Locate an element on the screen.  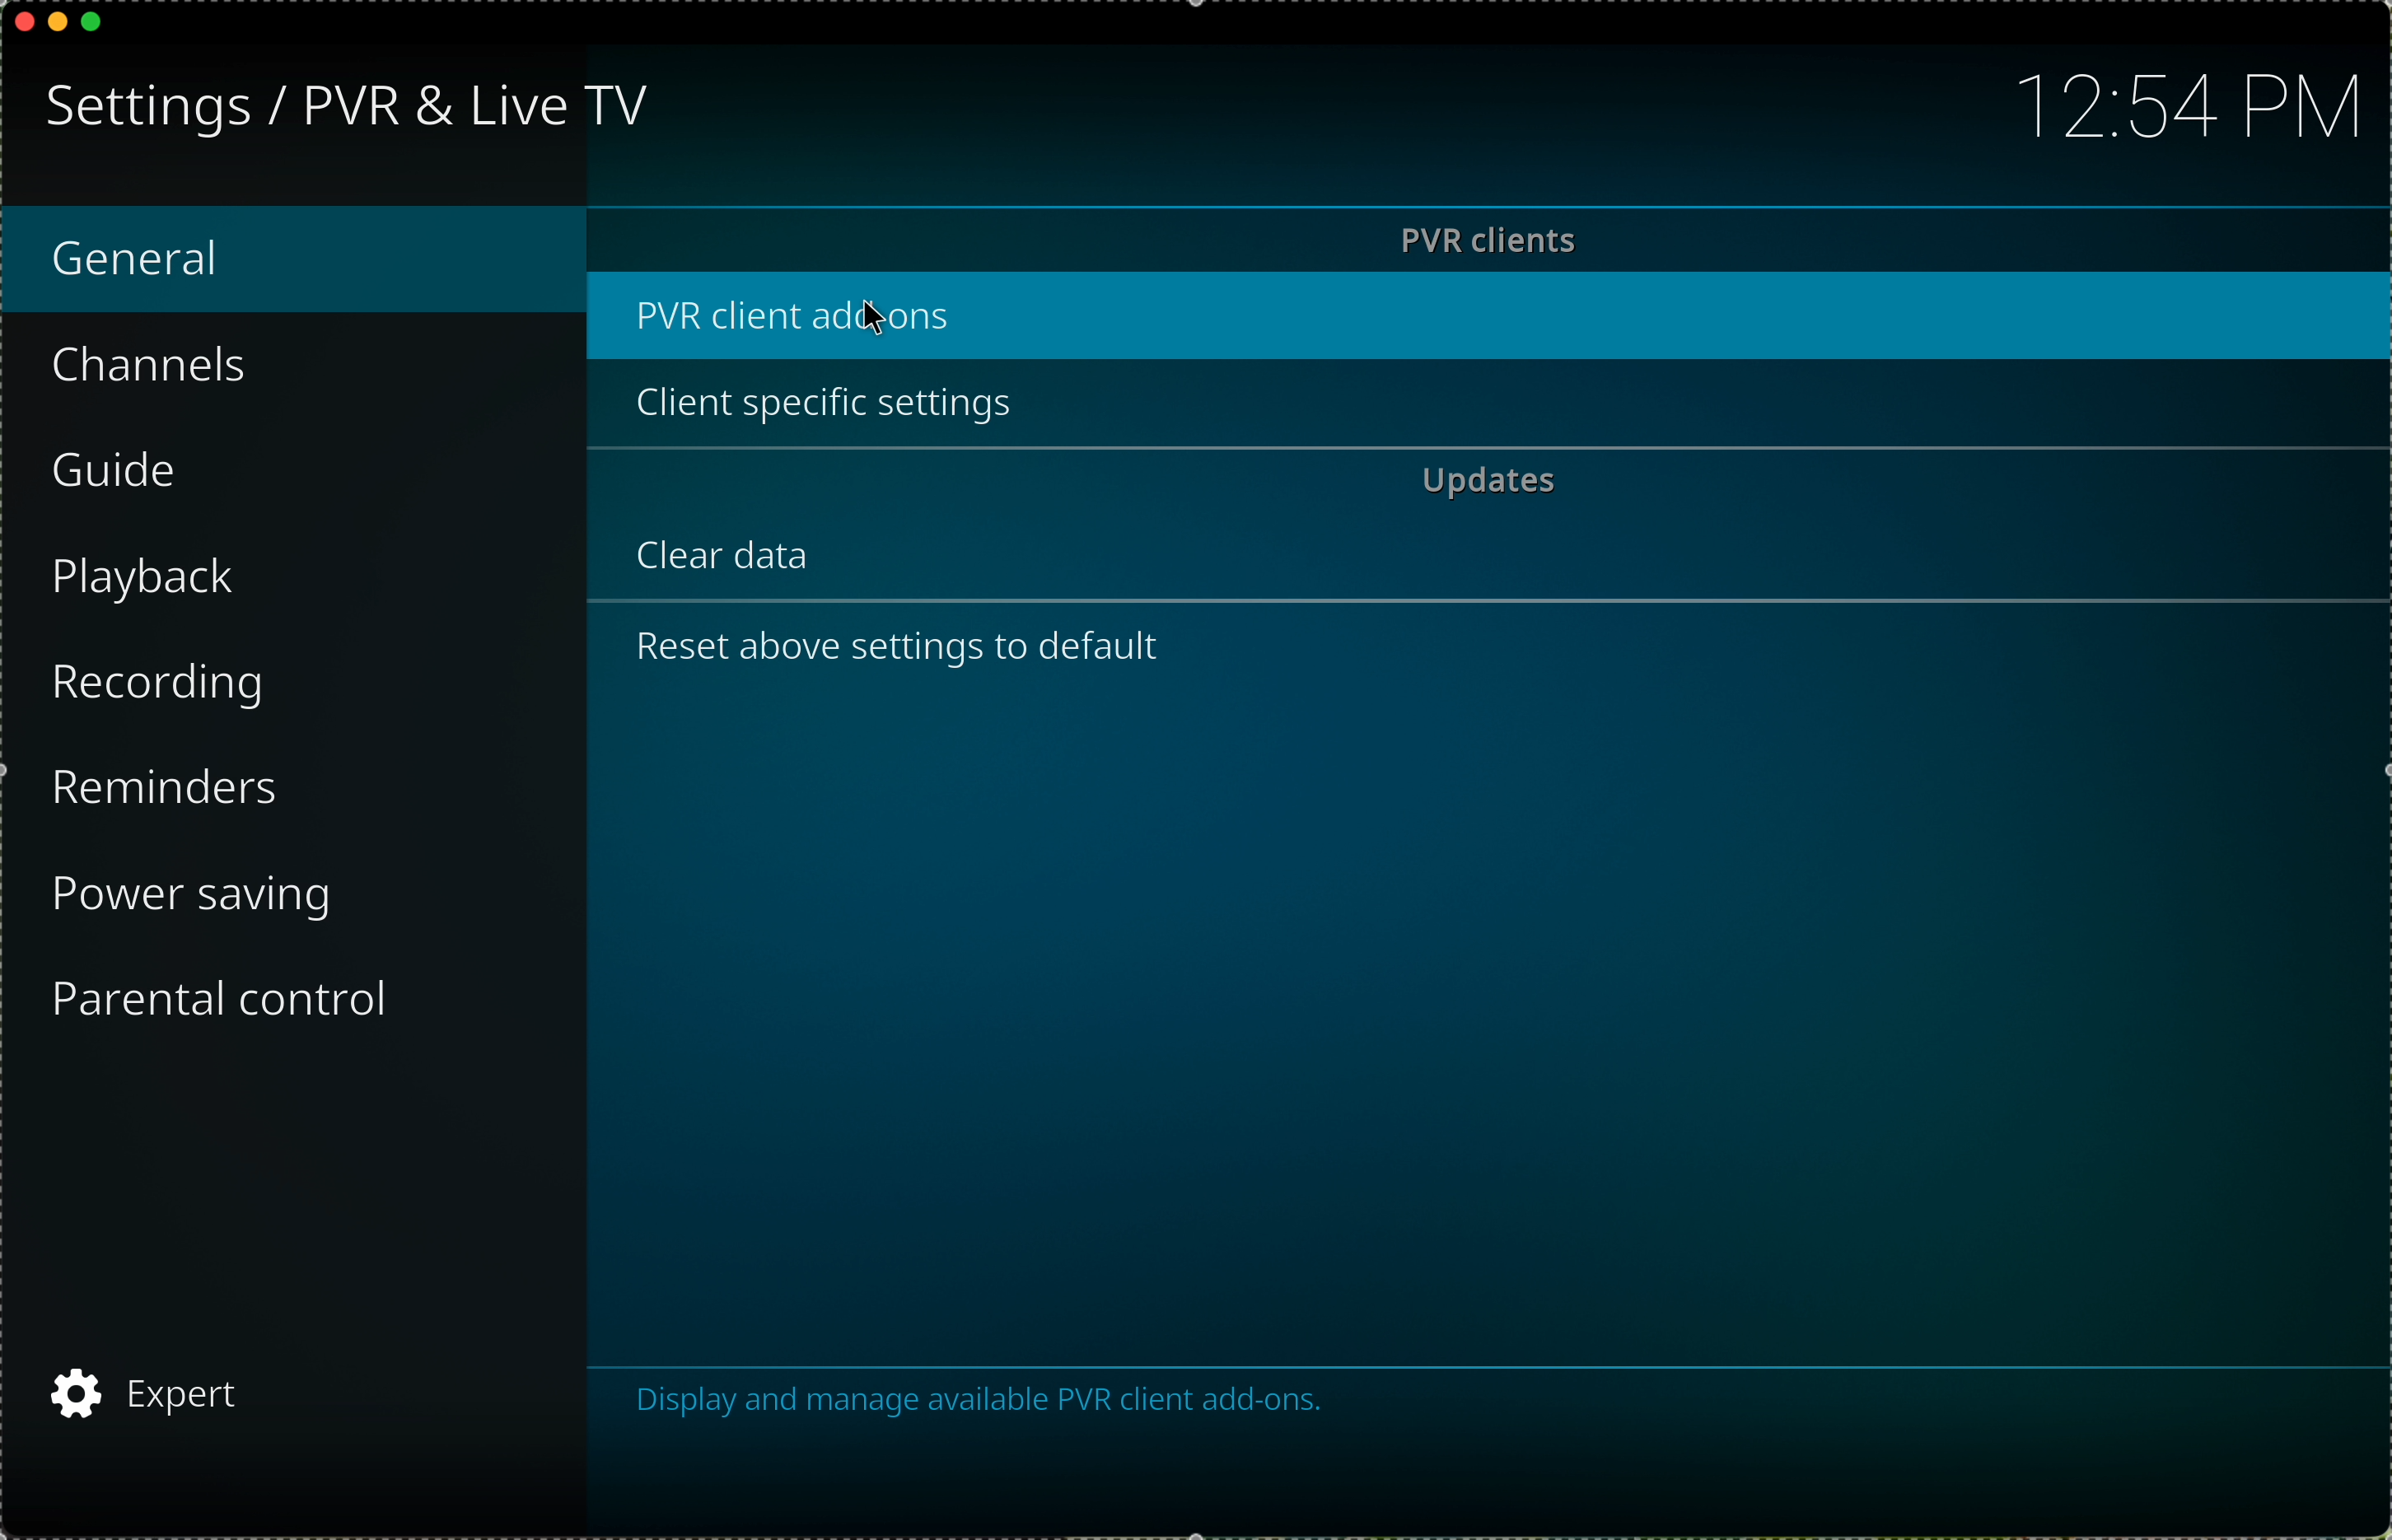
reset above settings to default is located at coordinates (909, 651).